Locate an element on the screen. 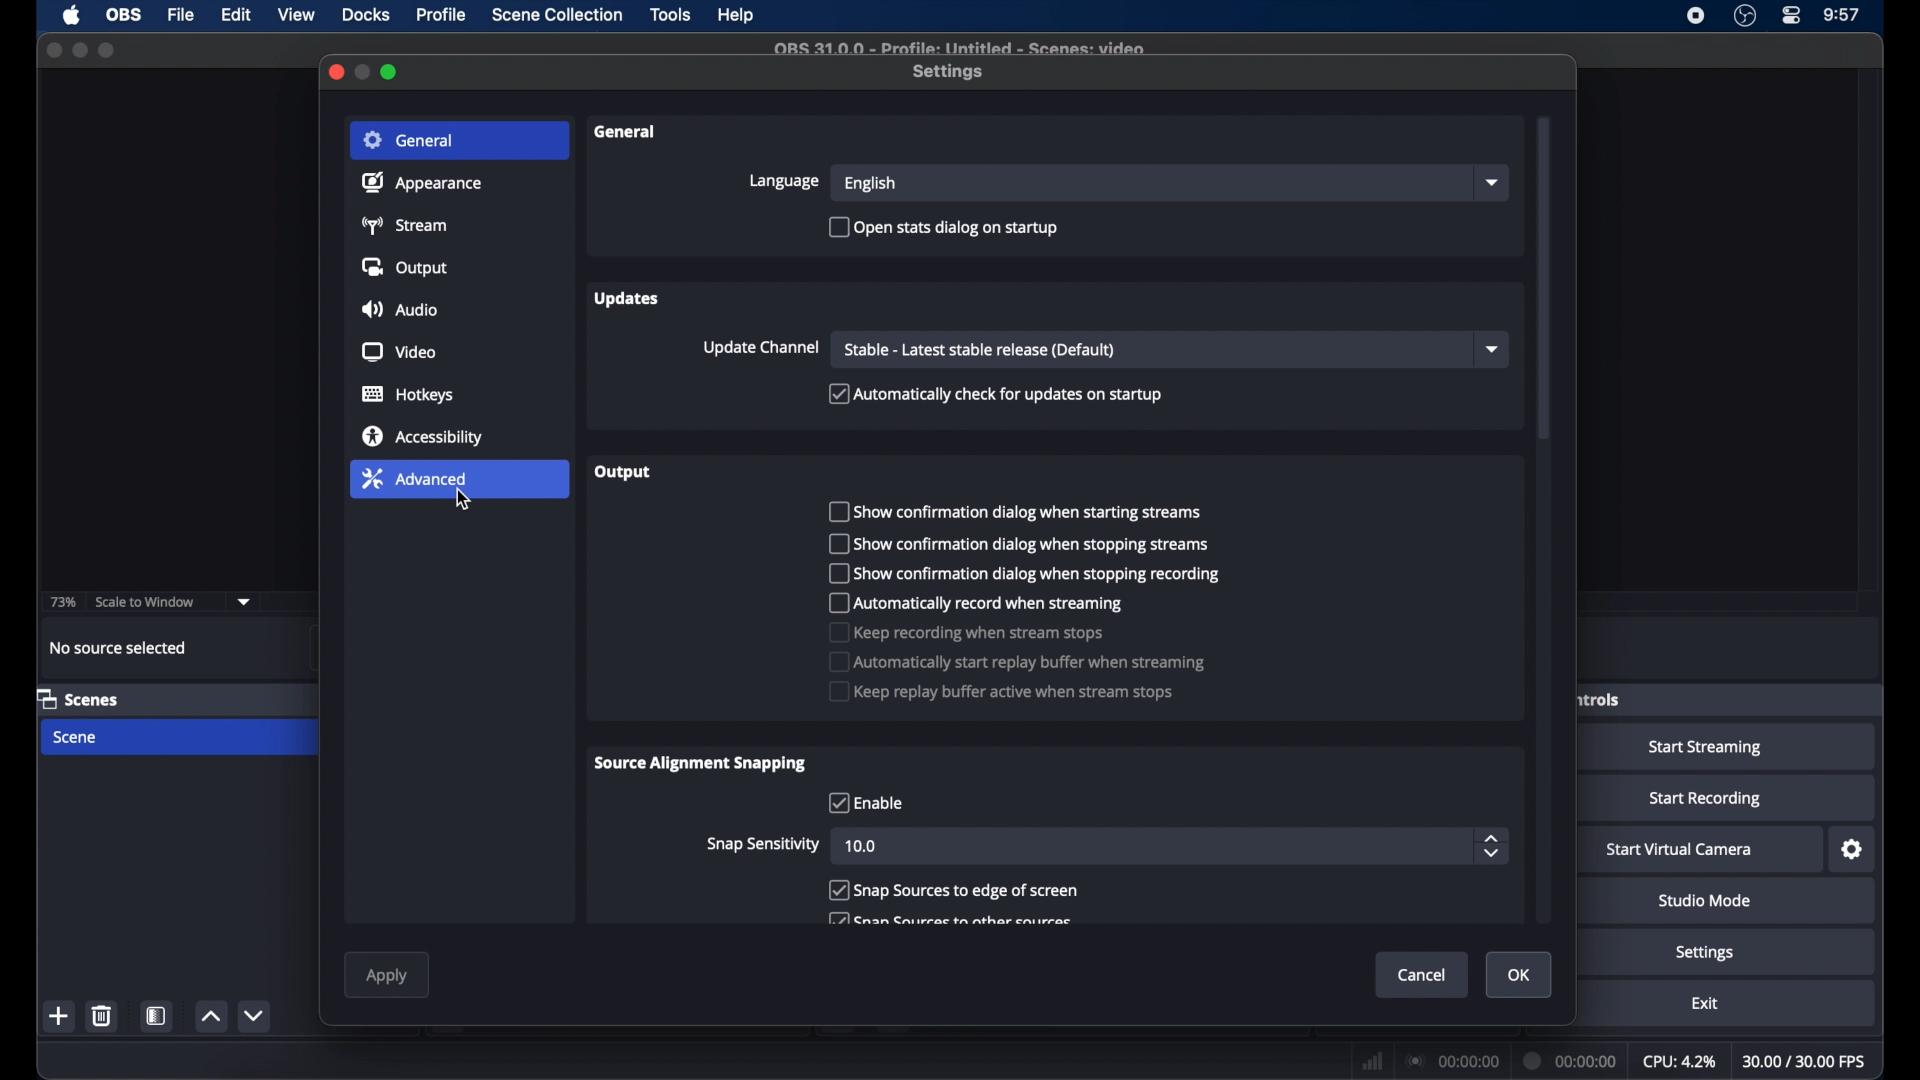 This screenshot has height=1080, width=1920. obs studio is located at coordinates (1745, 16).